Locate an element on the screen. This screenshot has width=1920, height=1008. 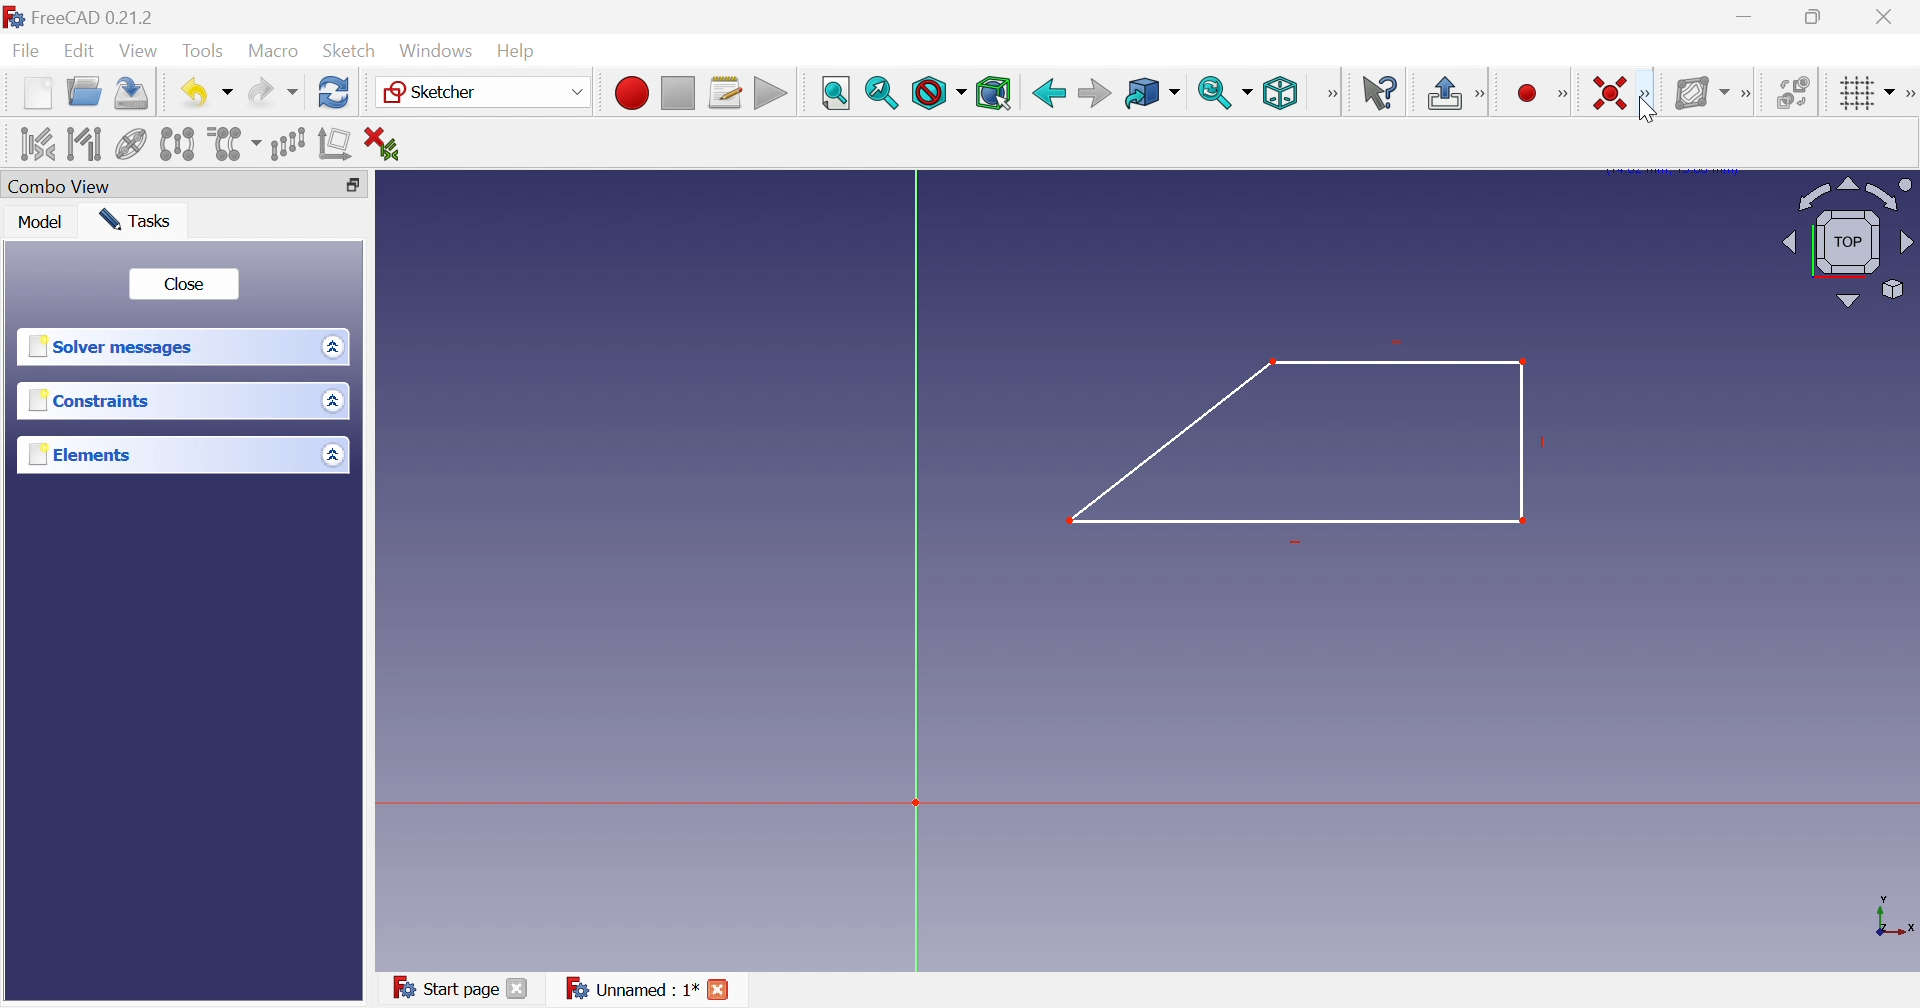
Close is located at coordinates (722, 991).